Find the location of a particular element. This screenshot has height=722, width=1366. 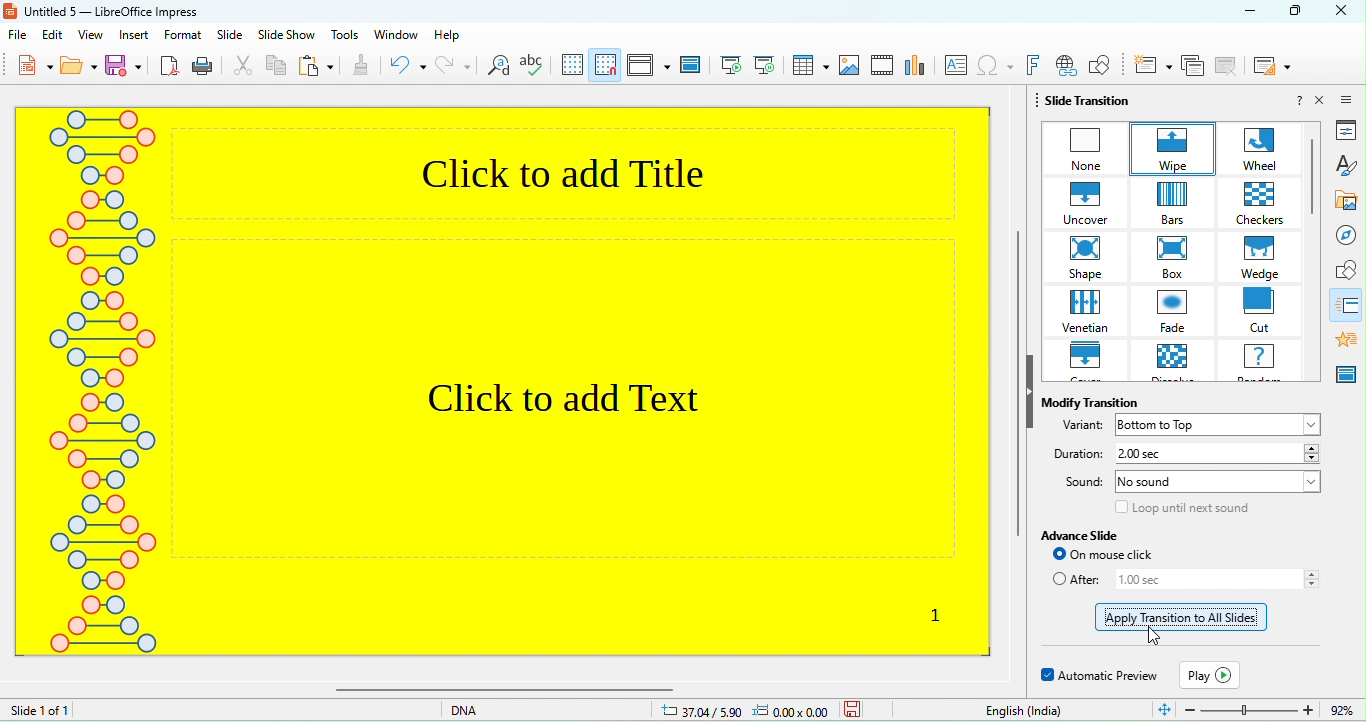

insert is located at coordinates (136, 36).